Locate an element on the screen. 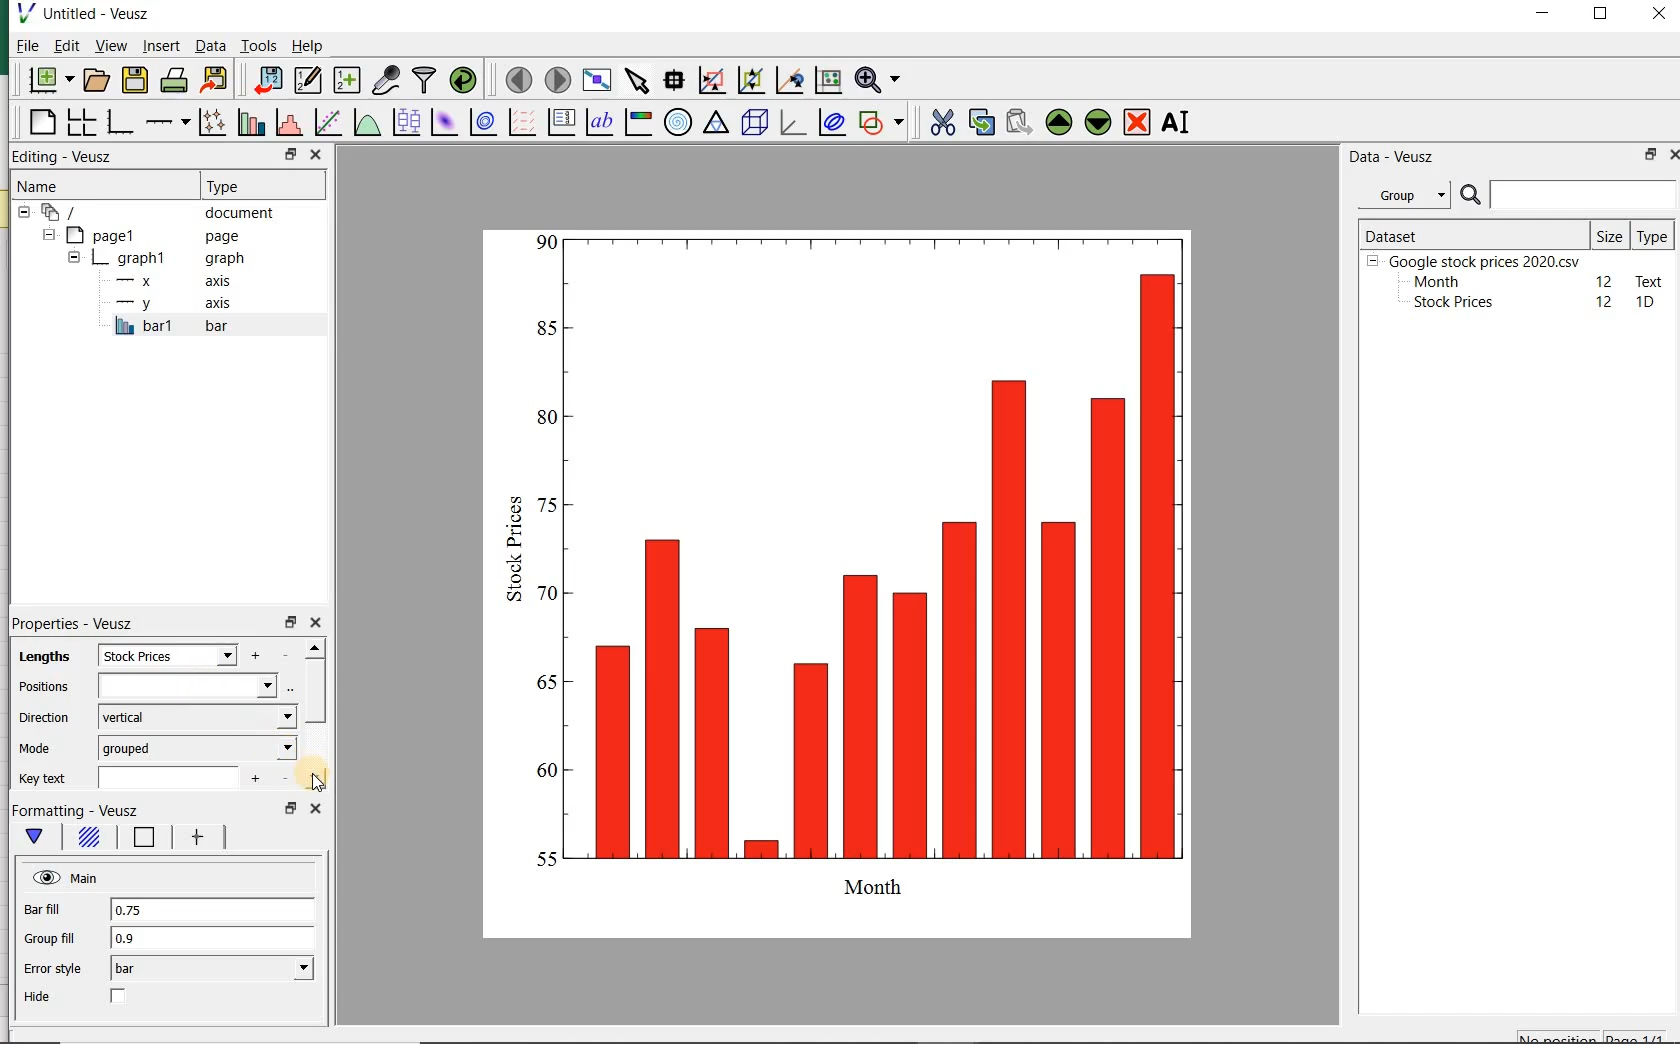  create new datasets is located at coordinates (347, 81).